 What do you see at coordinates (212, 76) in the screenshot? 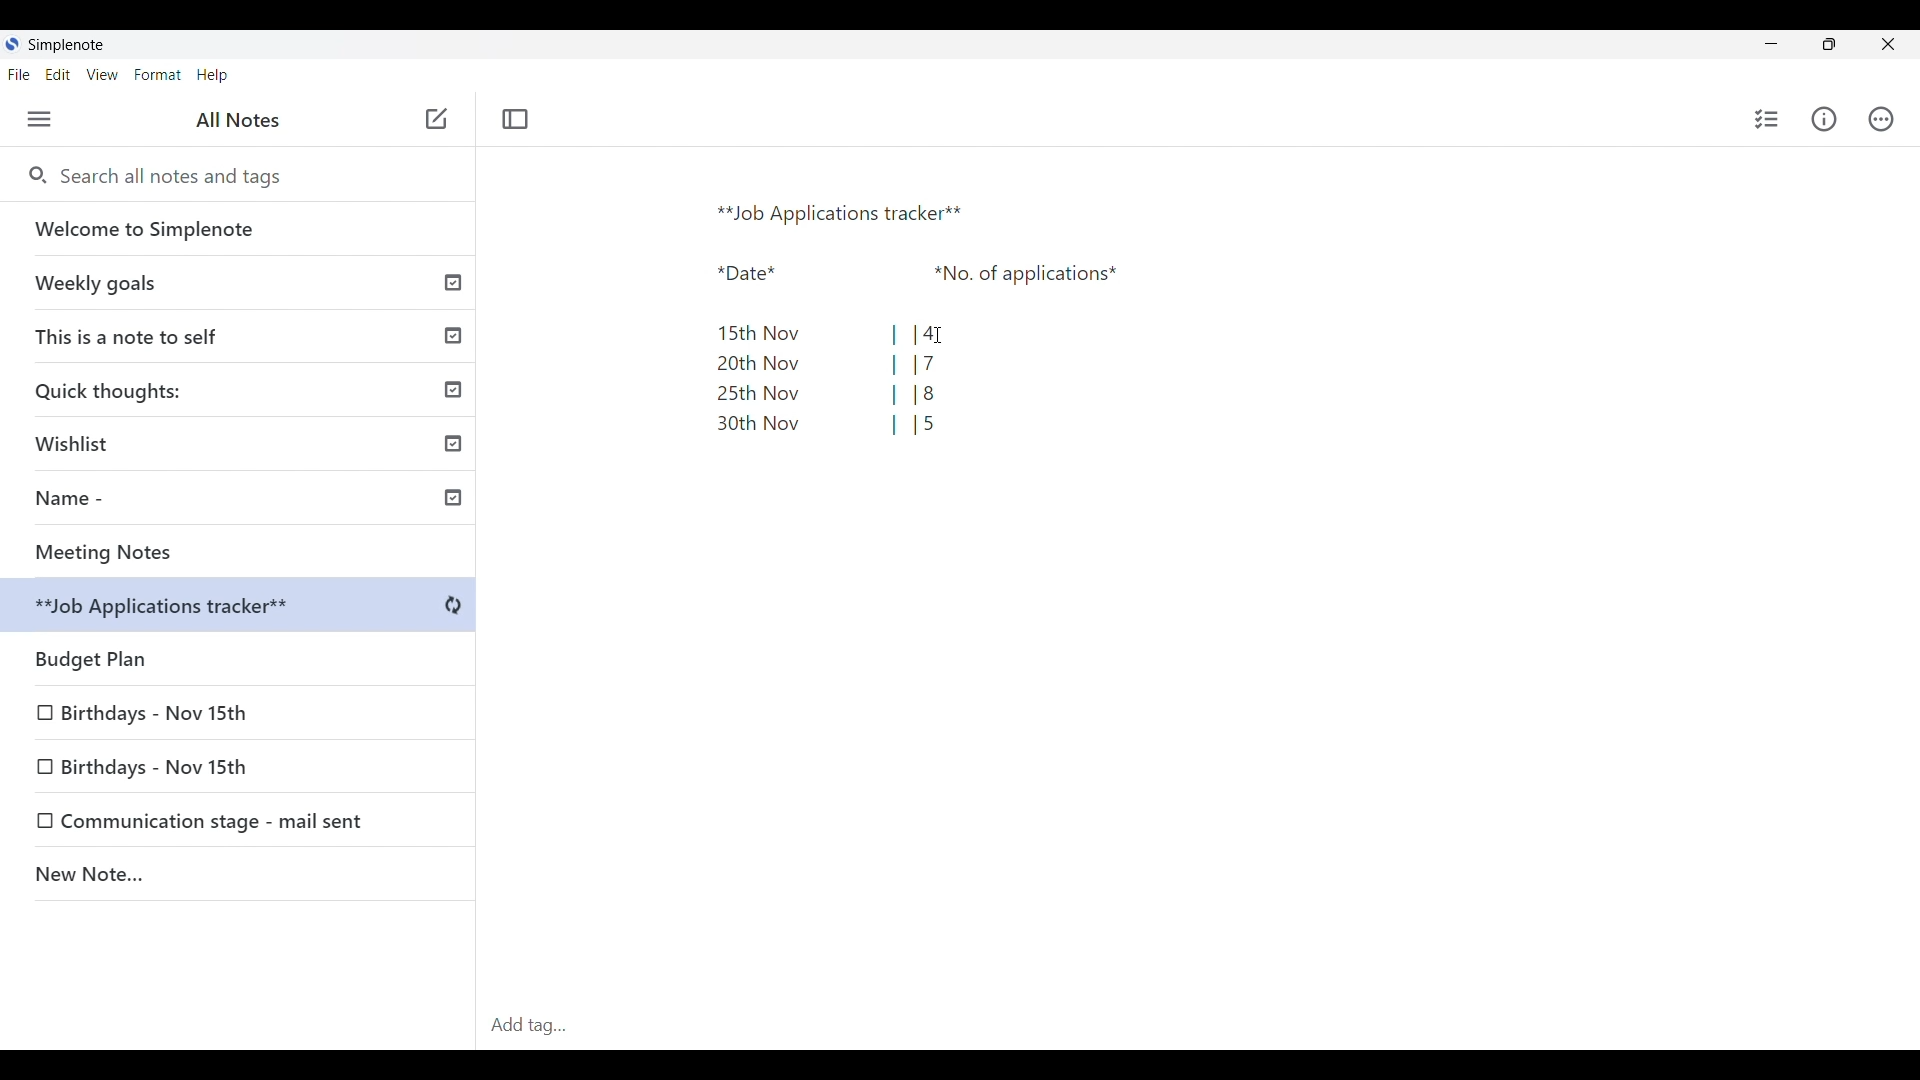
I see `Help` at bounding box center [212, 76].